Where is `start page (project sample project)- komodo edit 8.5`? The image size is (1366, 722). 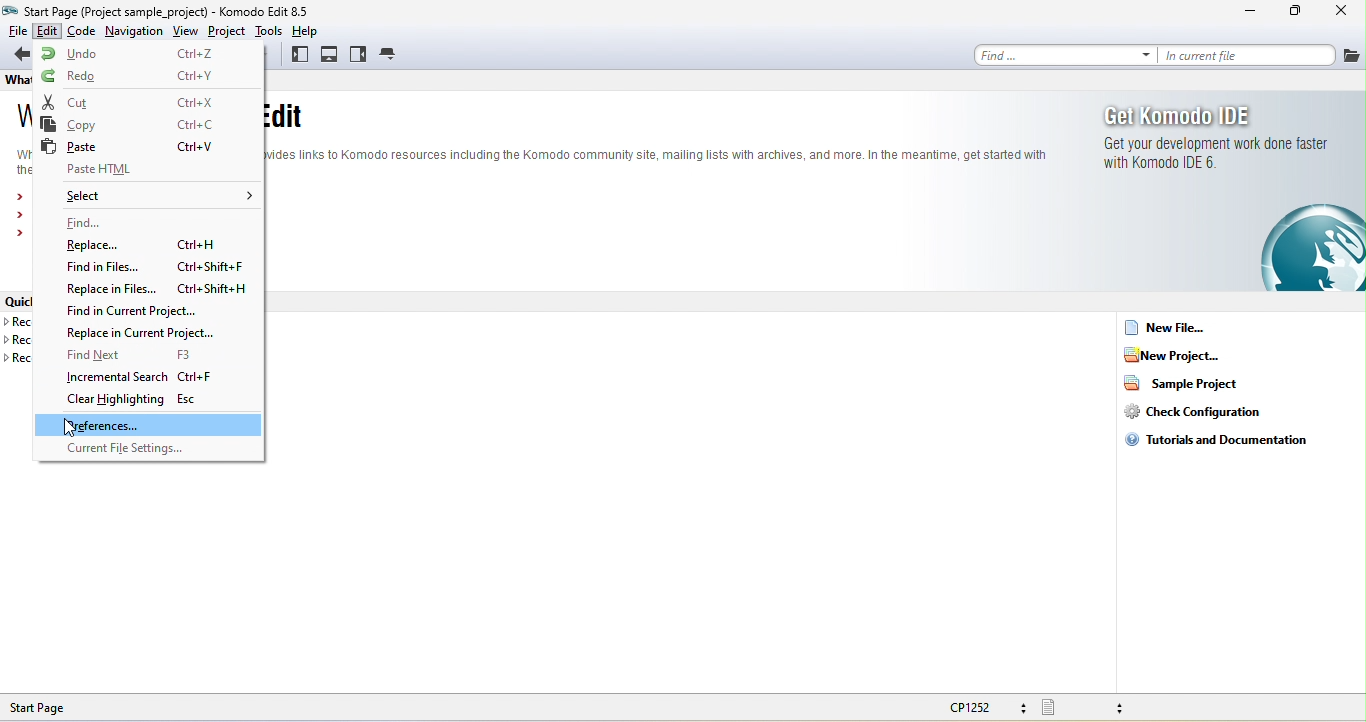
start page (project sample project)- komodo edit 8.5 is located at coordinates (160, 11).